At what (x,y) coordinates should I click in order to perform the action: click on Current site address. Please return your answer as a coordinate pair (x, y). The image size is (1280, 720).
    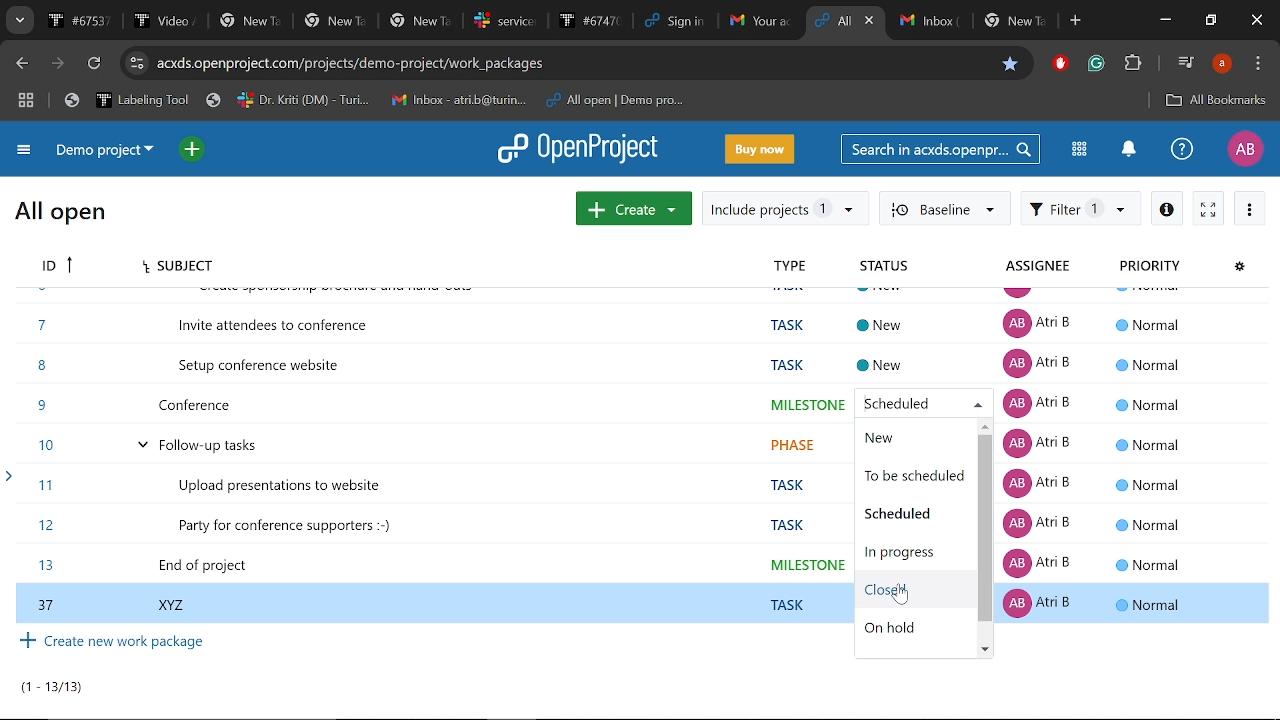
    Looking at the image, I should click on (574, 62).